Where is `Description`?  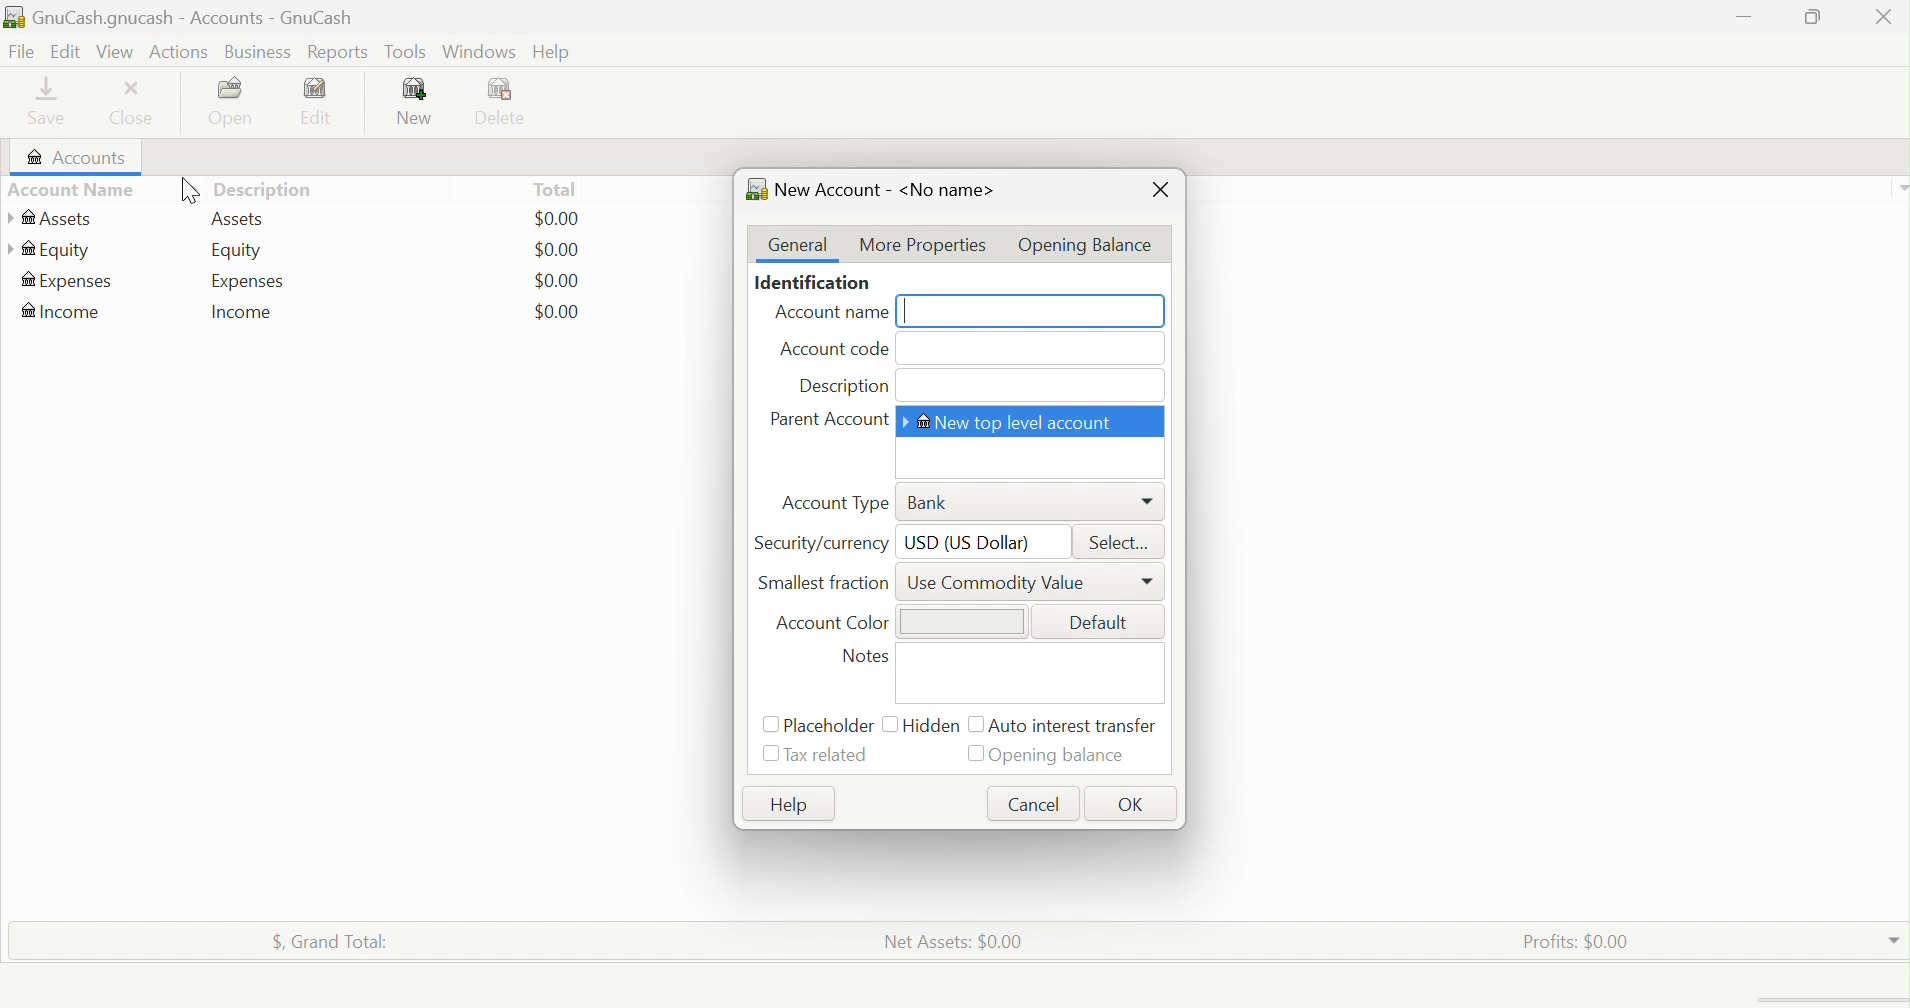
Description is located at coordinates (270, 189).